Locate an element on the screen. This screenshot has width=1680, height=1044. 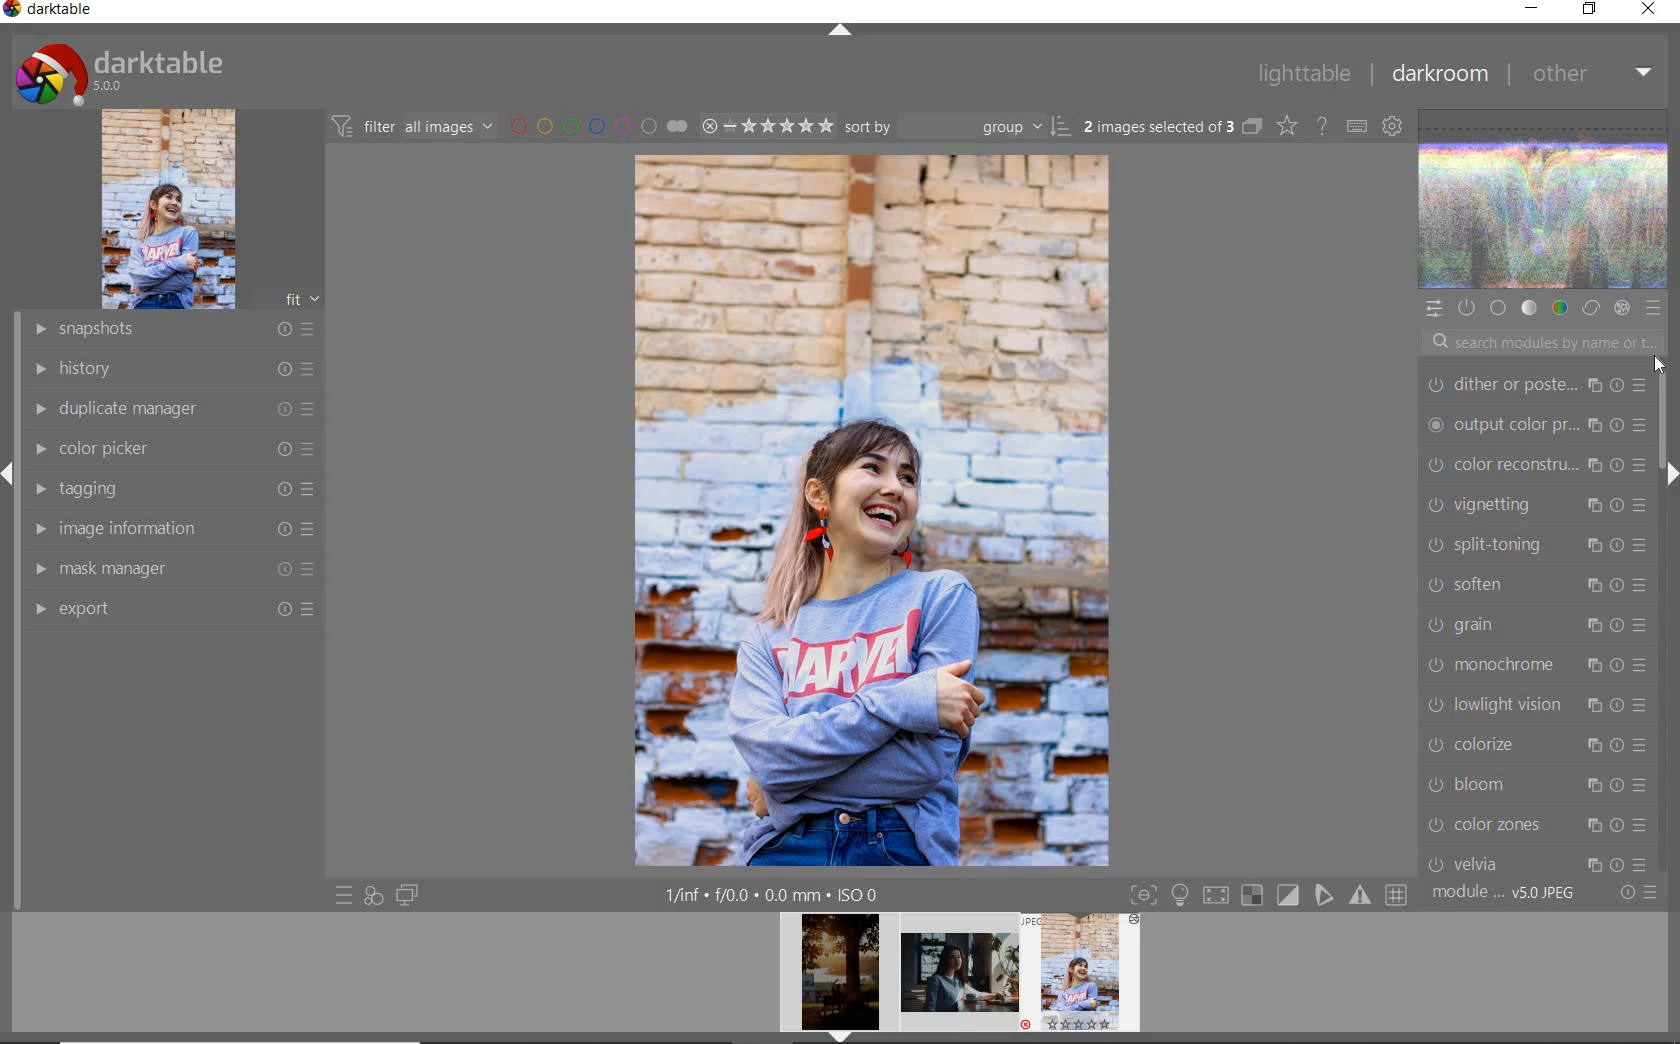
system name is located at coordinates (49, 12).